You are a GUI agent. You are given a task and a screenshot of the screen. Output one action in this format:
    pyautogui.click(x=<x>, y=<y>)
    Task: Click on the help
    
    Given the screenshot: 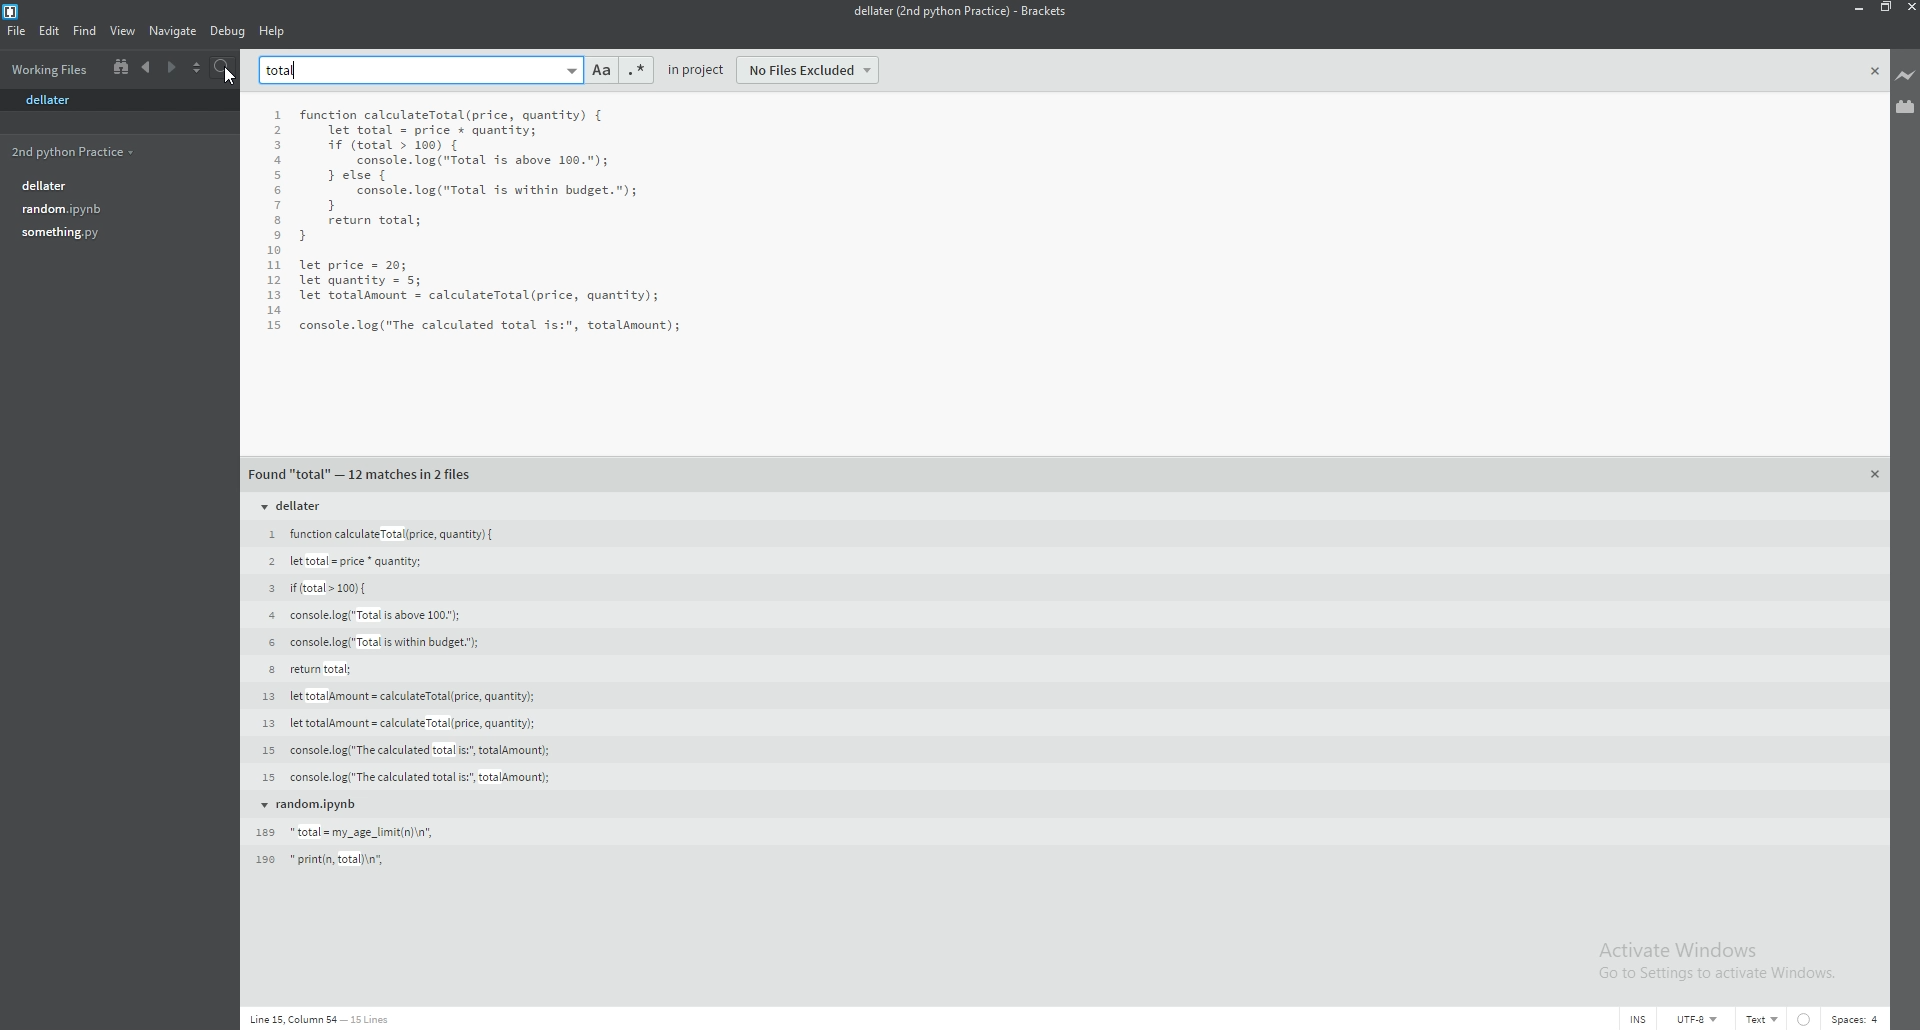 What is the action you would take?
    pyautogui.click(x=274, y=31)
    